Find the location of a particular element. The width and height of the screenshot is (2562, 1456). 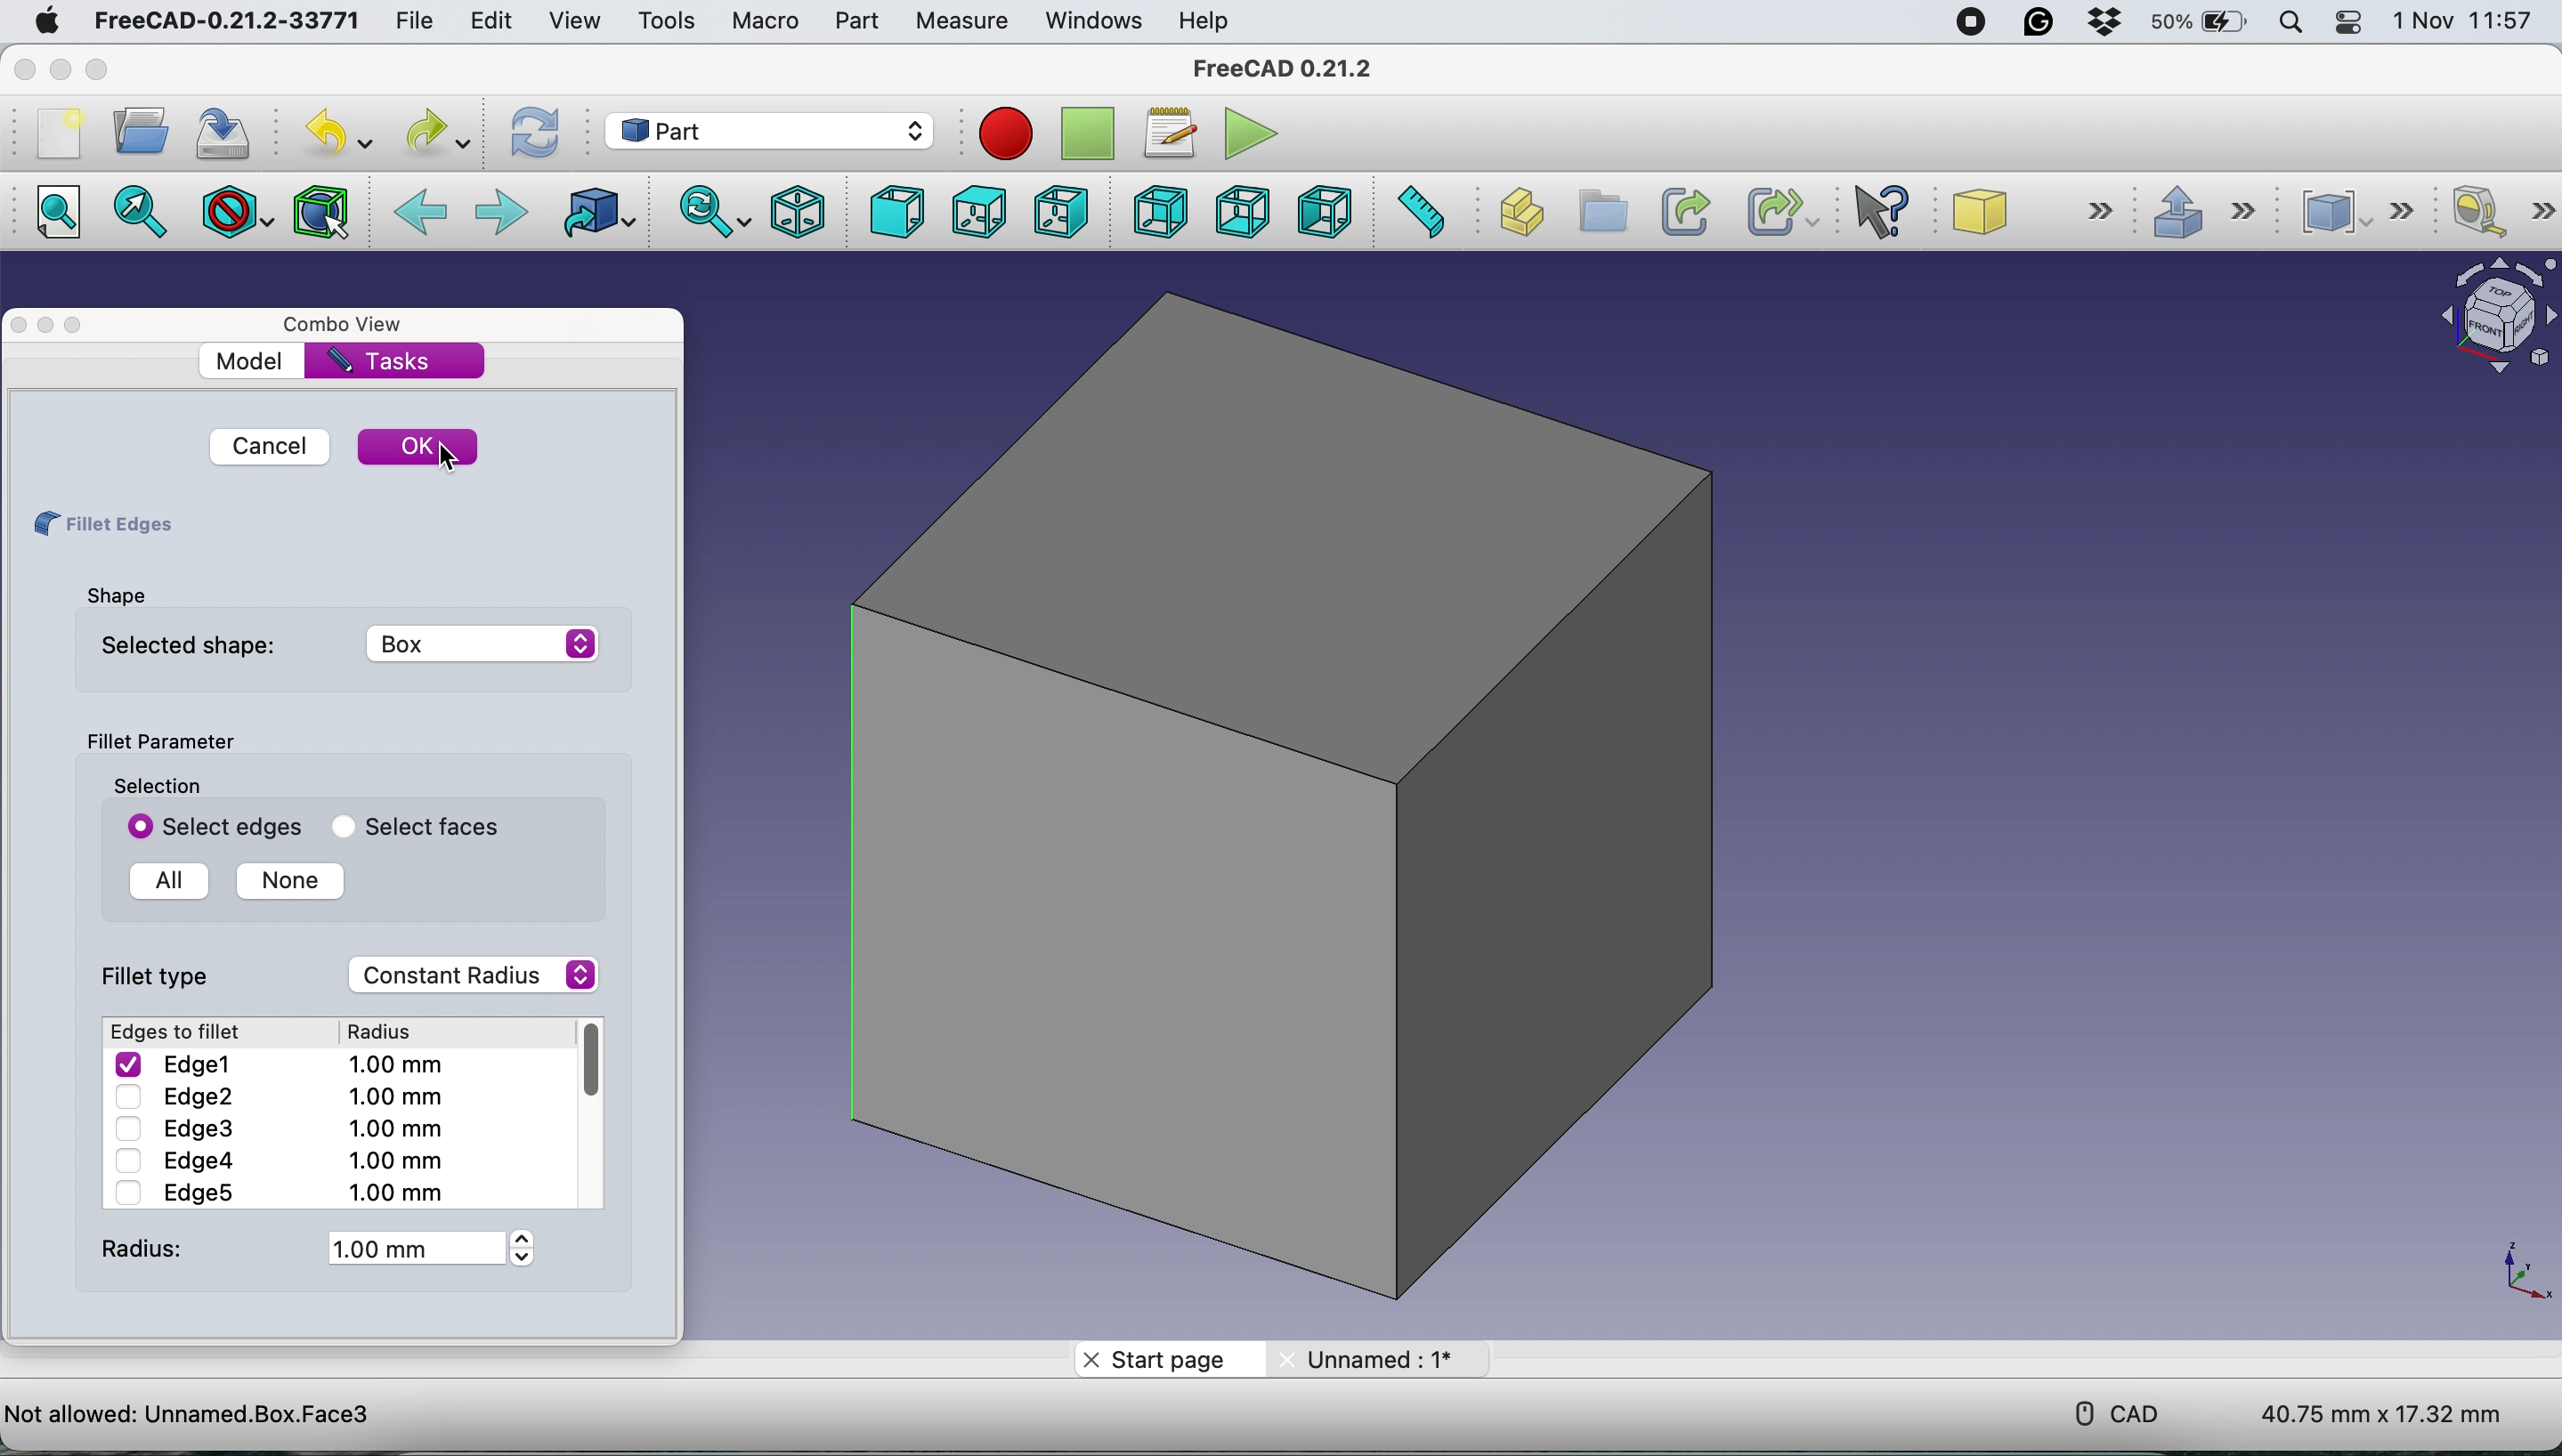

Edge3 is located at coordinates (276, 1127).